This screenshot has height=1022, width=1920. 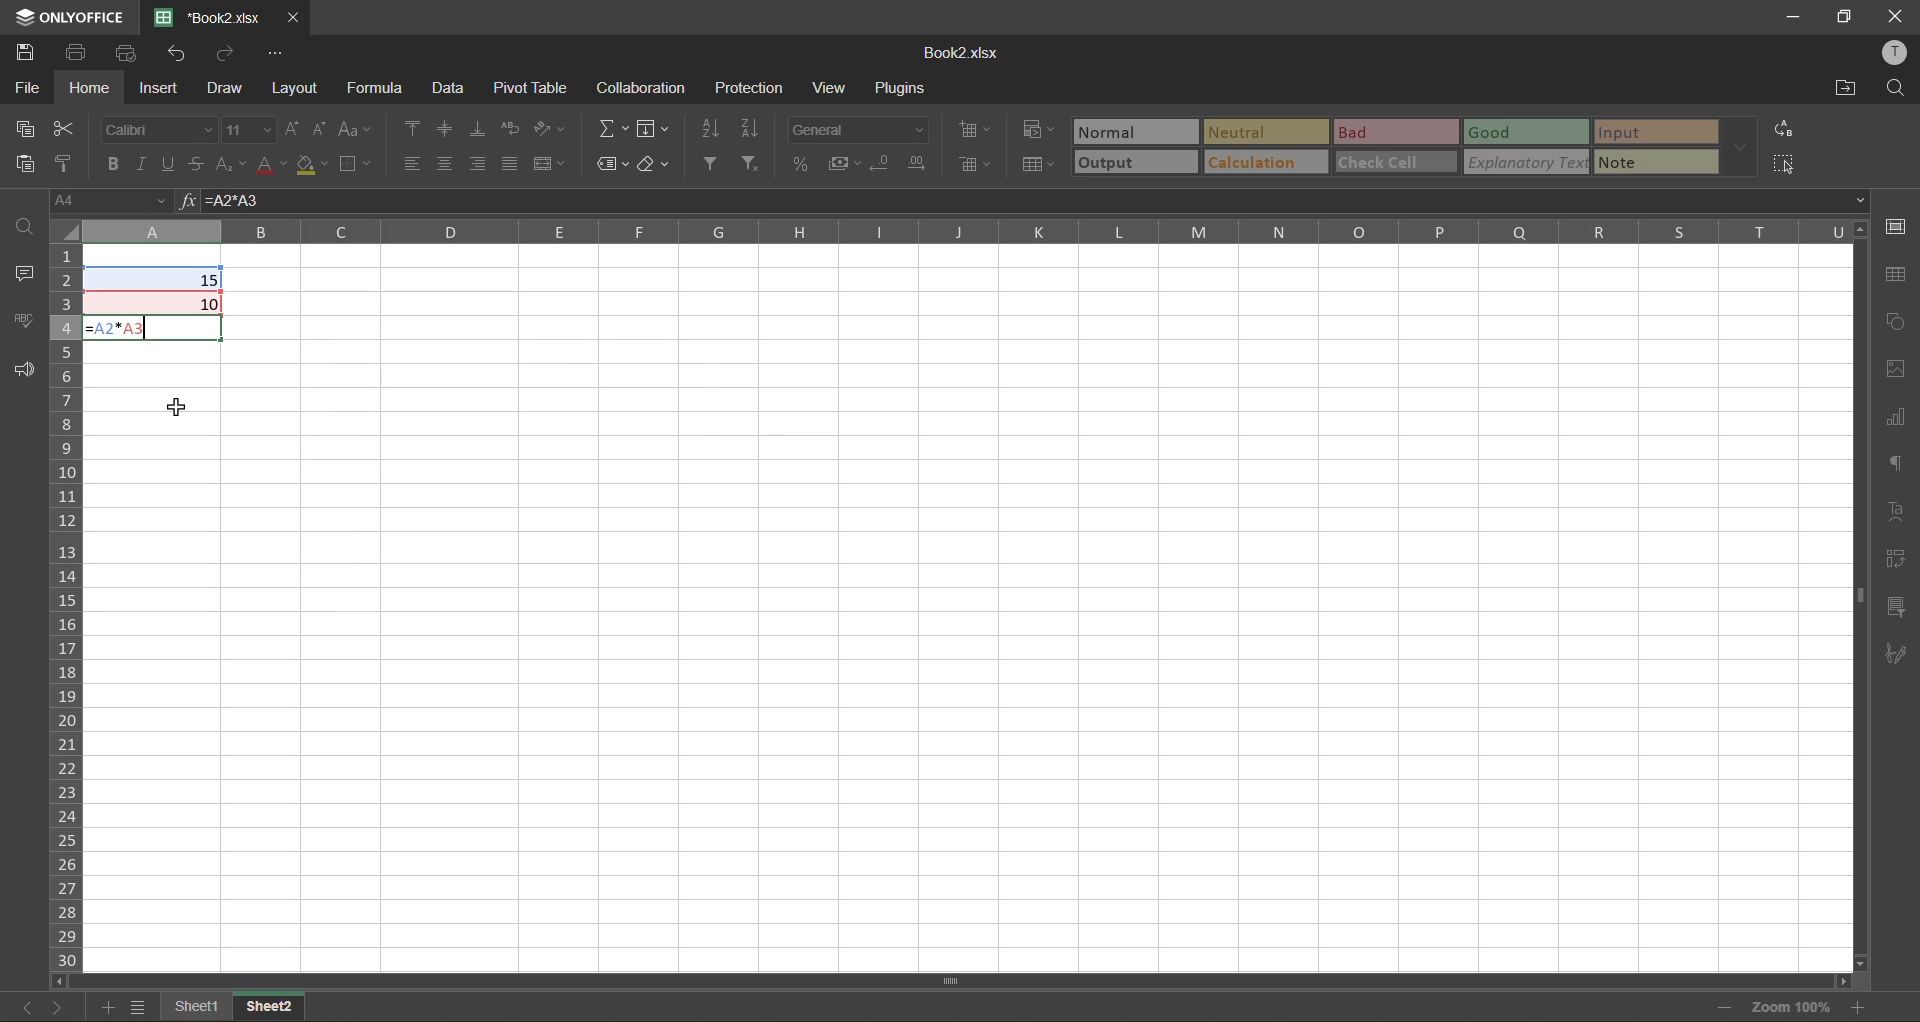 What do you see at coordinates (32, 128) in the screenshot?
I see `copy` at bounding box center [32, 128].